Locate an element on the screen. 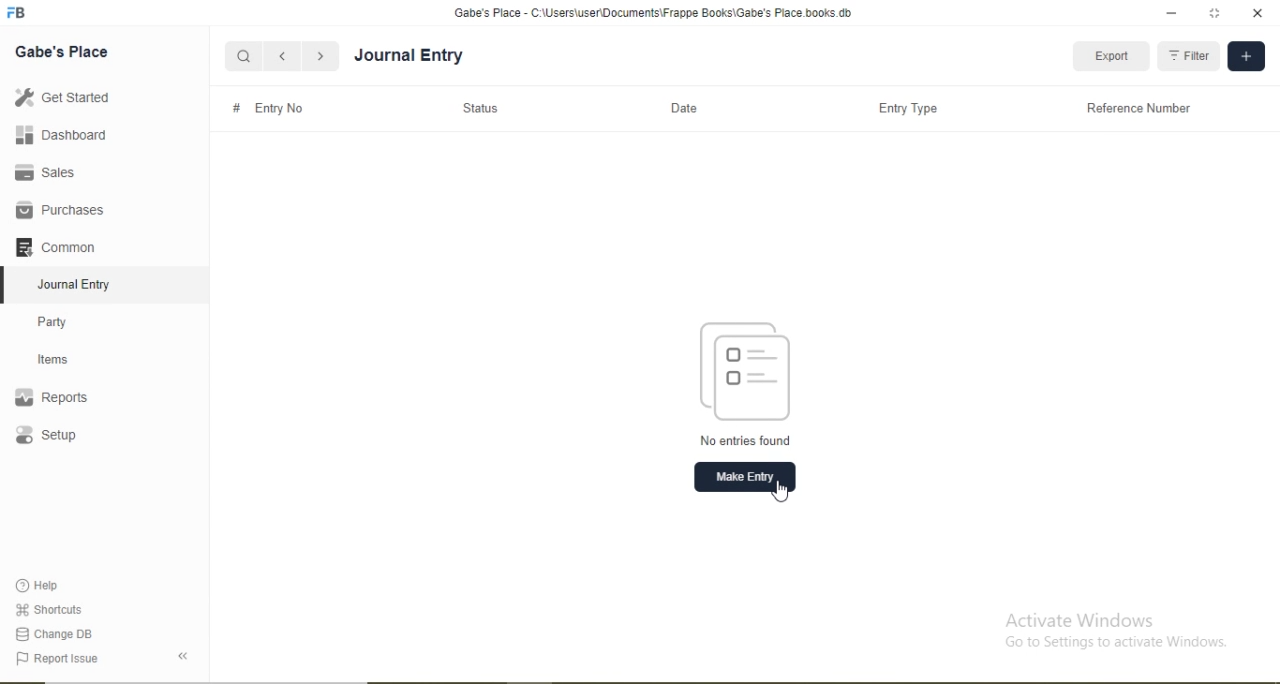 The height and width of the screenshot is (684, 1280). resize is located at coordinates (1212, 13).